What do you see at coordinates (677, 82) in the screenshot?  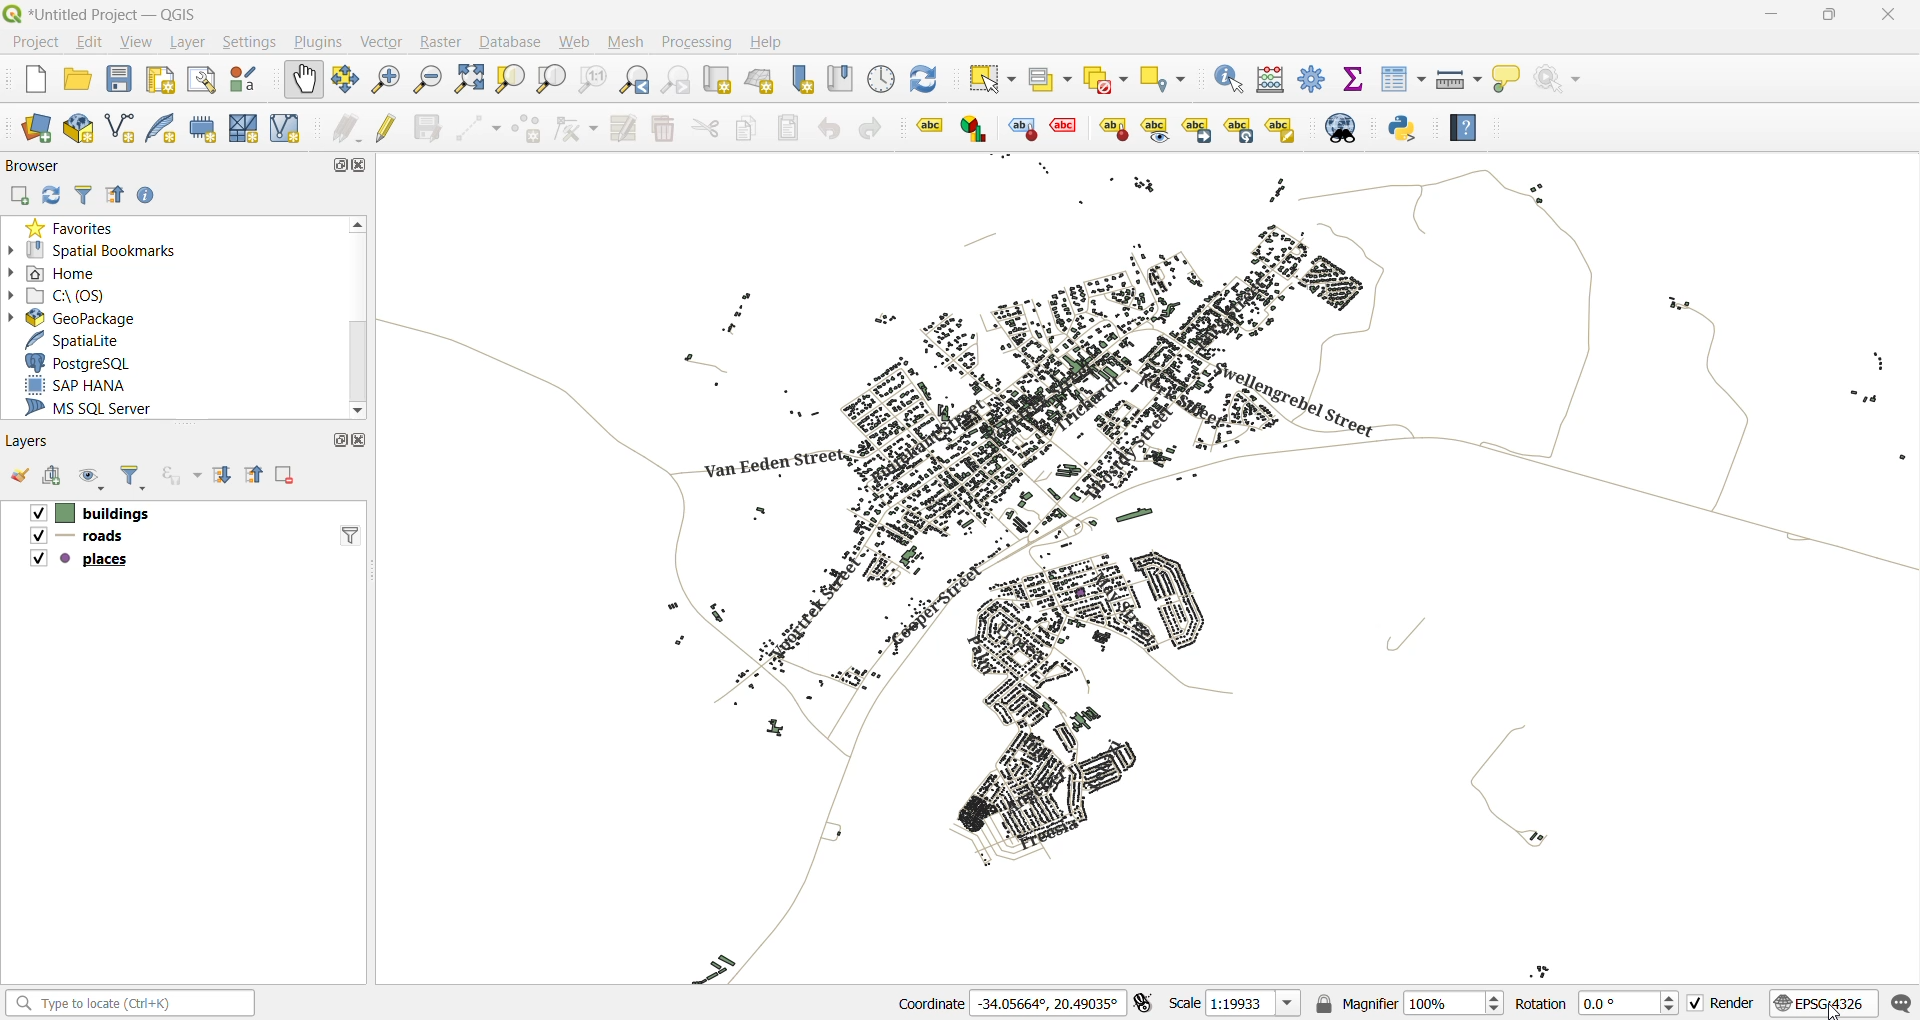 I see `zoom next` at bounding box center [677, 82].